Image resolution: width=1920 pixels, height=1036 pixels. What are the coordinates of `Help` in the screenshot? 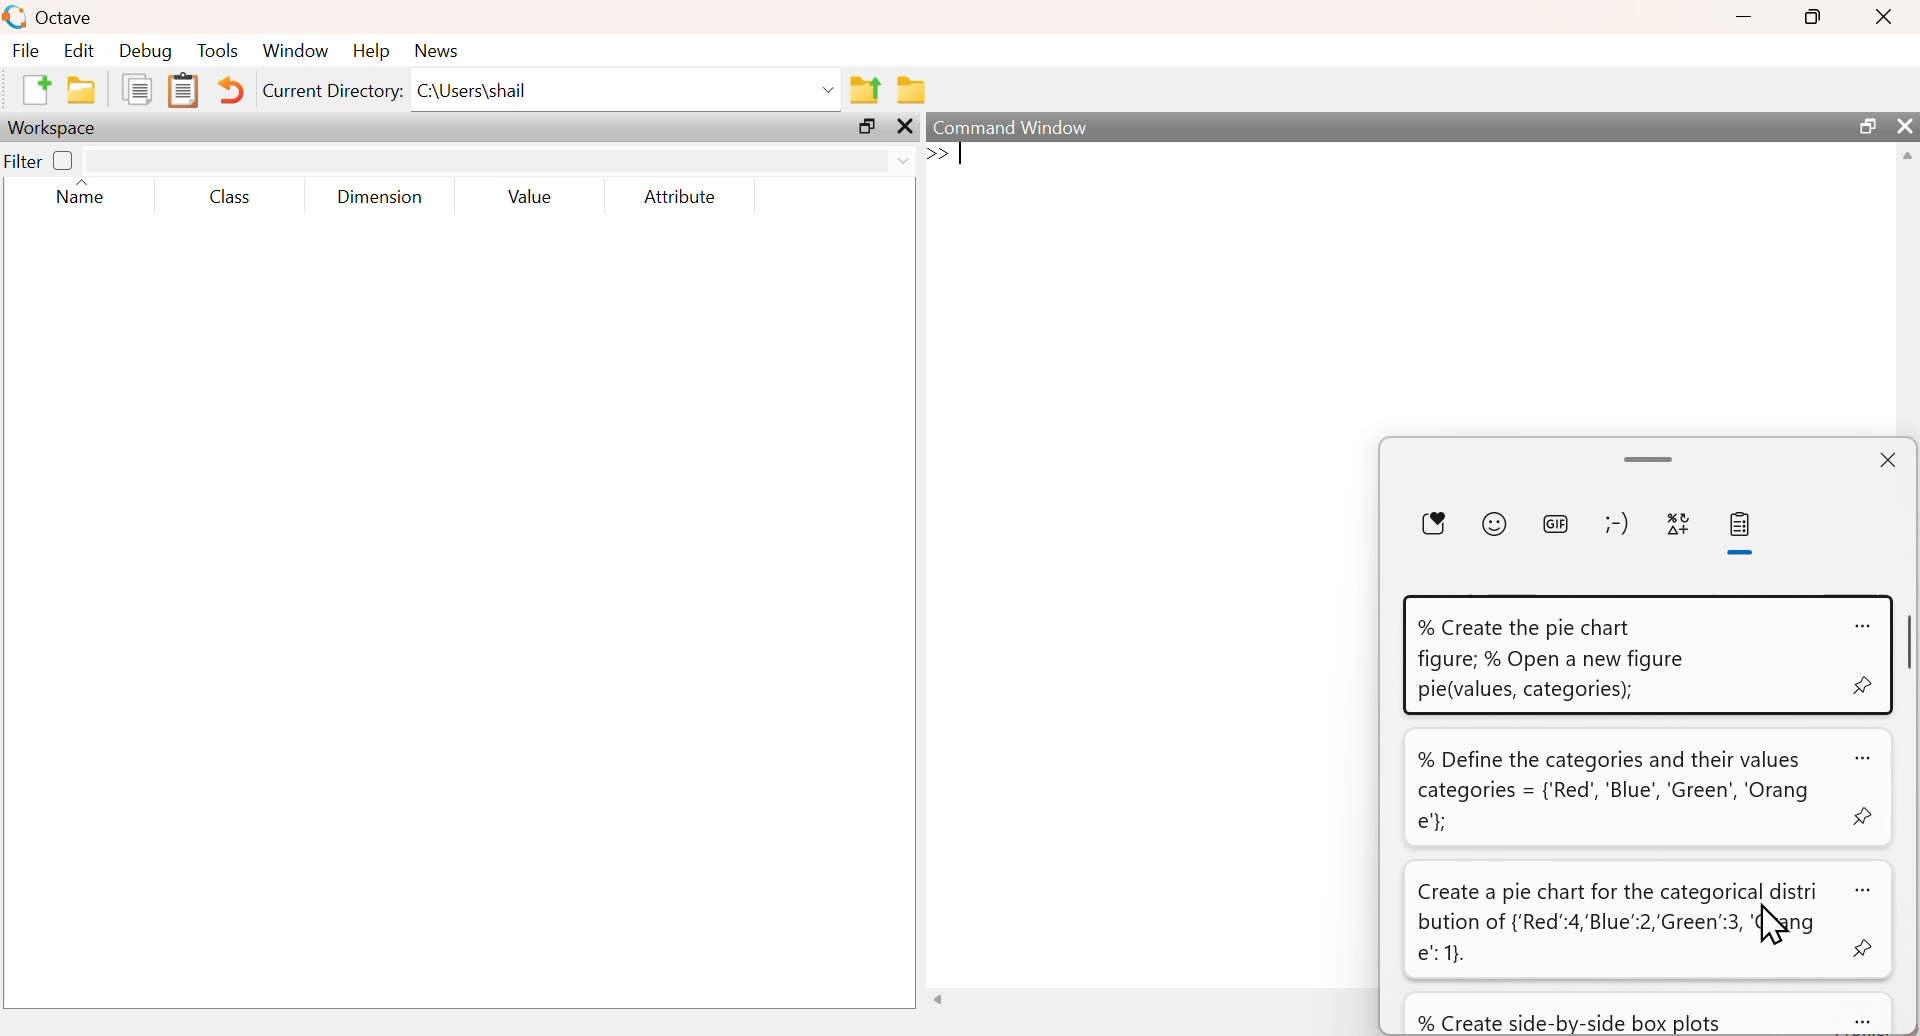 It's located at (372, 51).